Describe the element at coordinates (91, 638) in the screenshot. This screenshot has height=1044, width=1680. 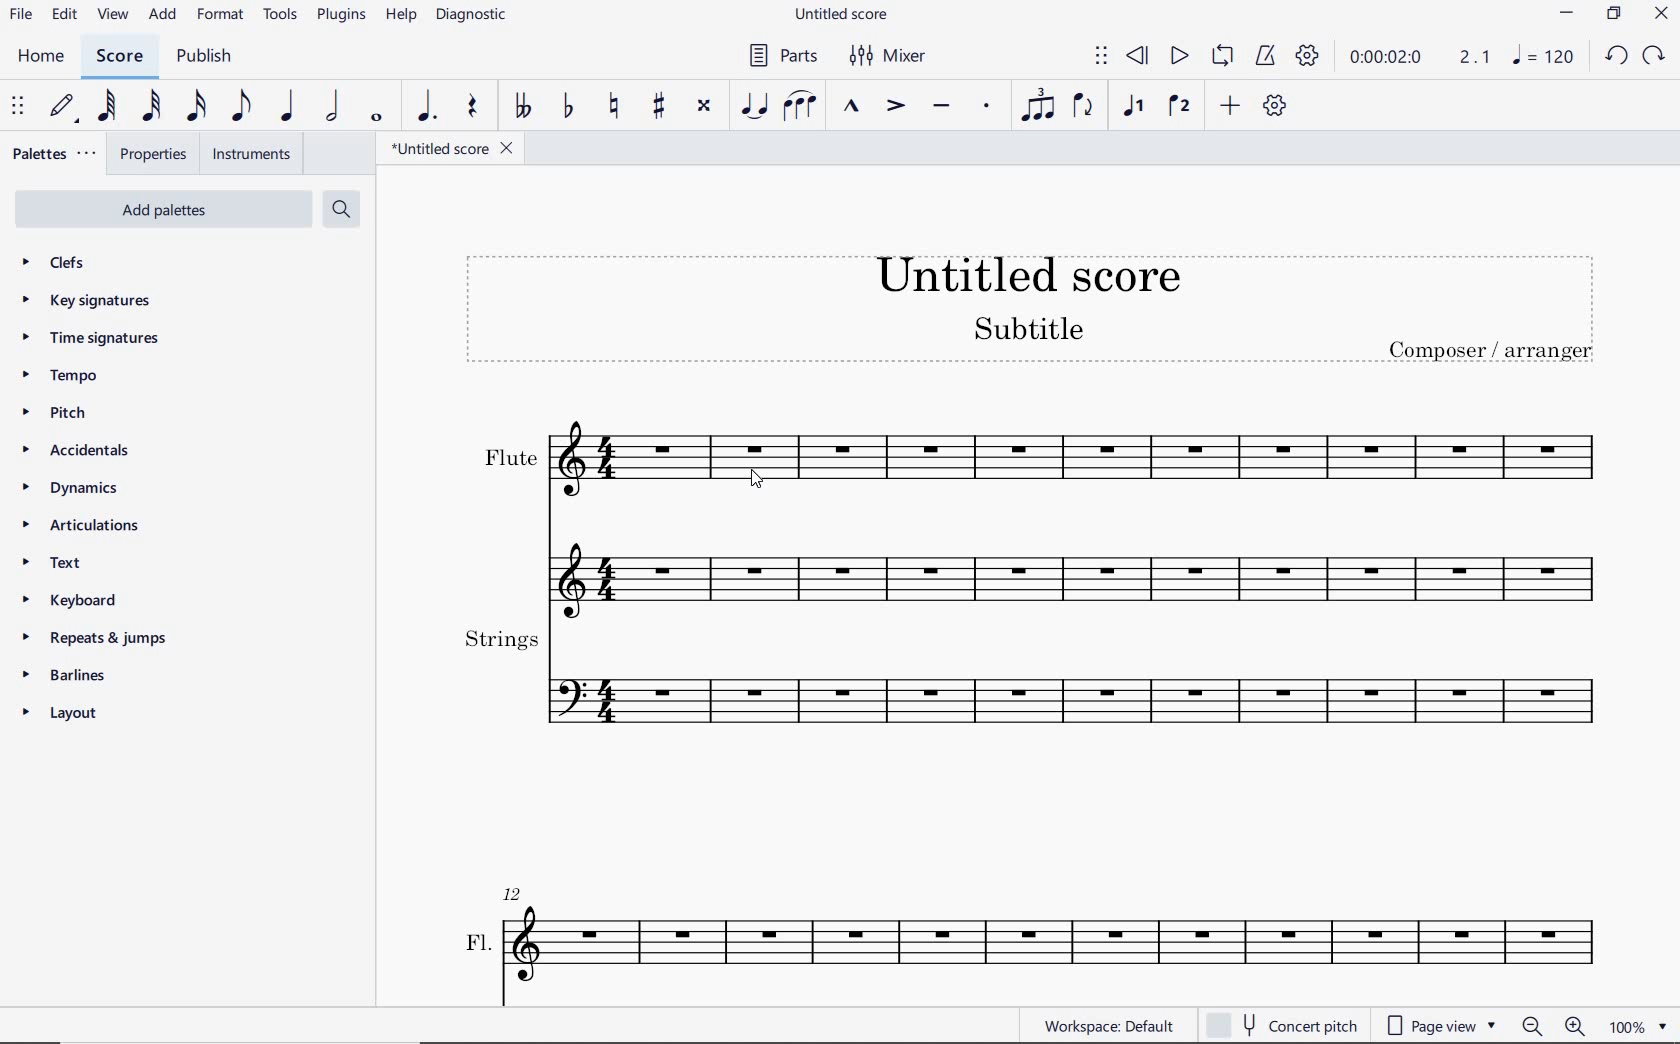
I see `repeats & jumps` at that location.